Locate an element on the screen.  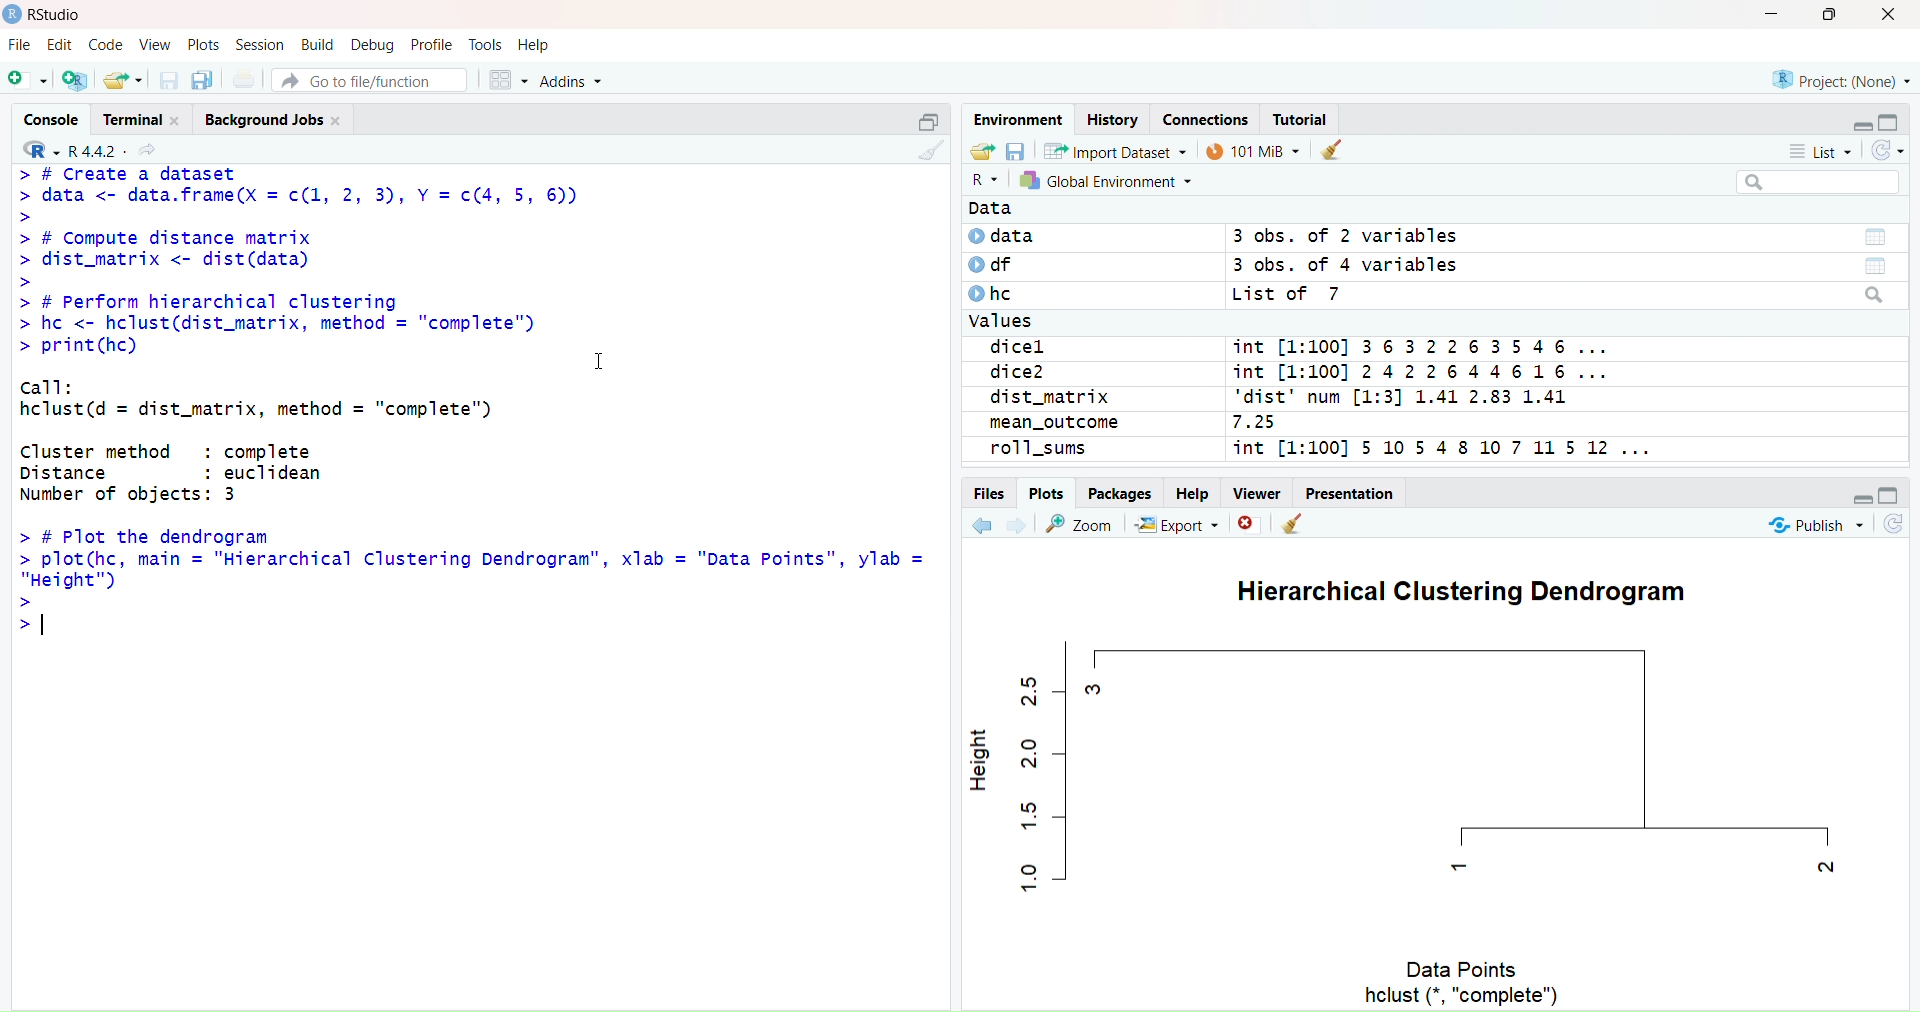
Terminal is located at coordinates (138, 119).